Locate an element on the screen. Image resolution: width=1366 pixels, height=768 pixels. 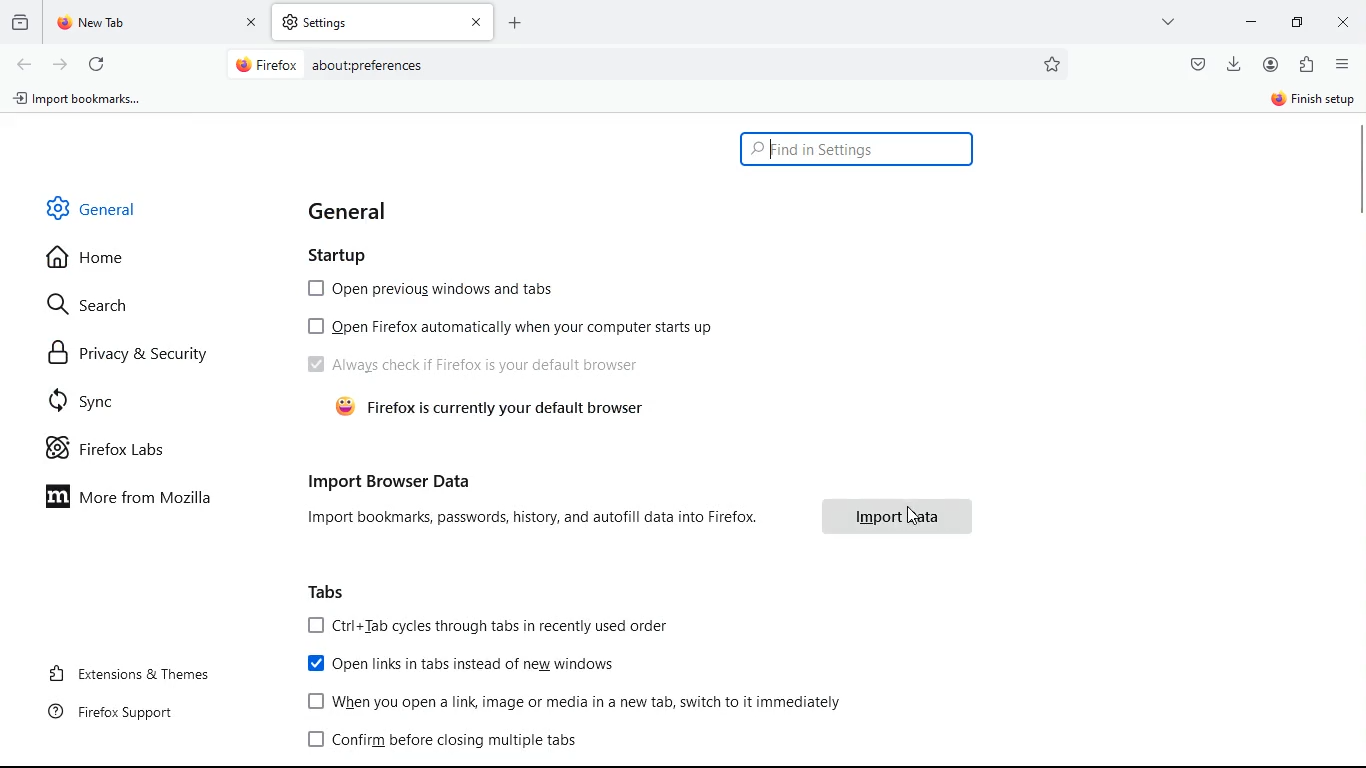
Vertical scroll  bar is located at coordinates (1357, 172).